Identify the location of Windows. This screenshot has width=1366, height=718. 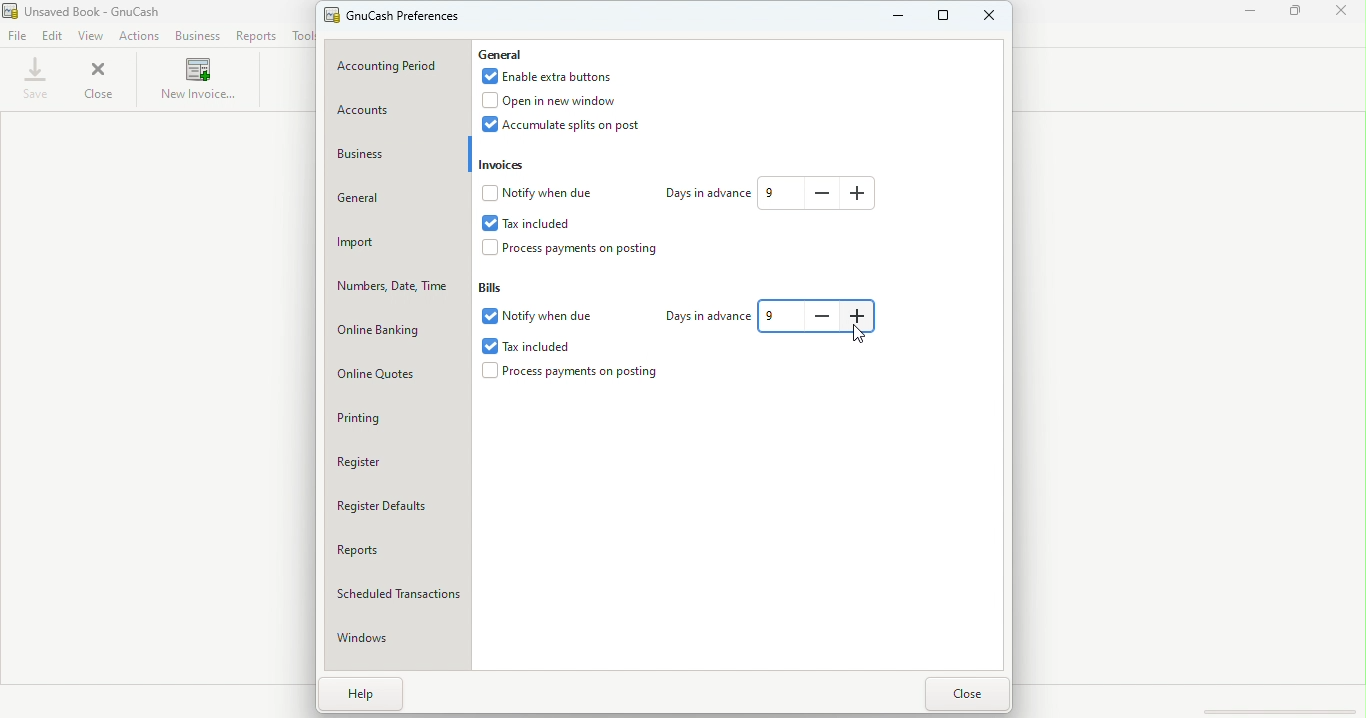
(396, 638).